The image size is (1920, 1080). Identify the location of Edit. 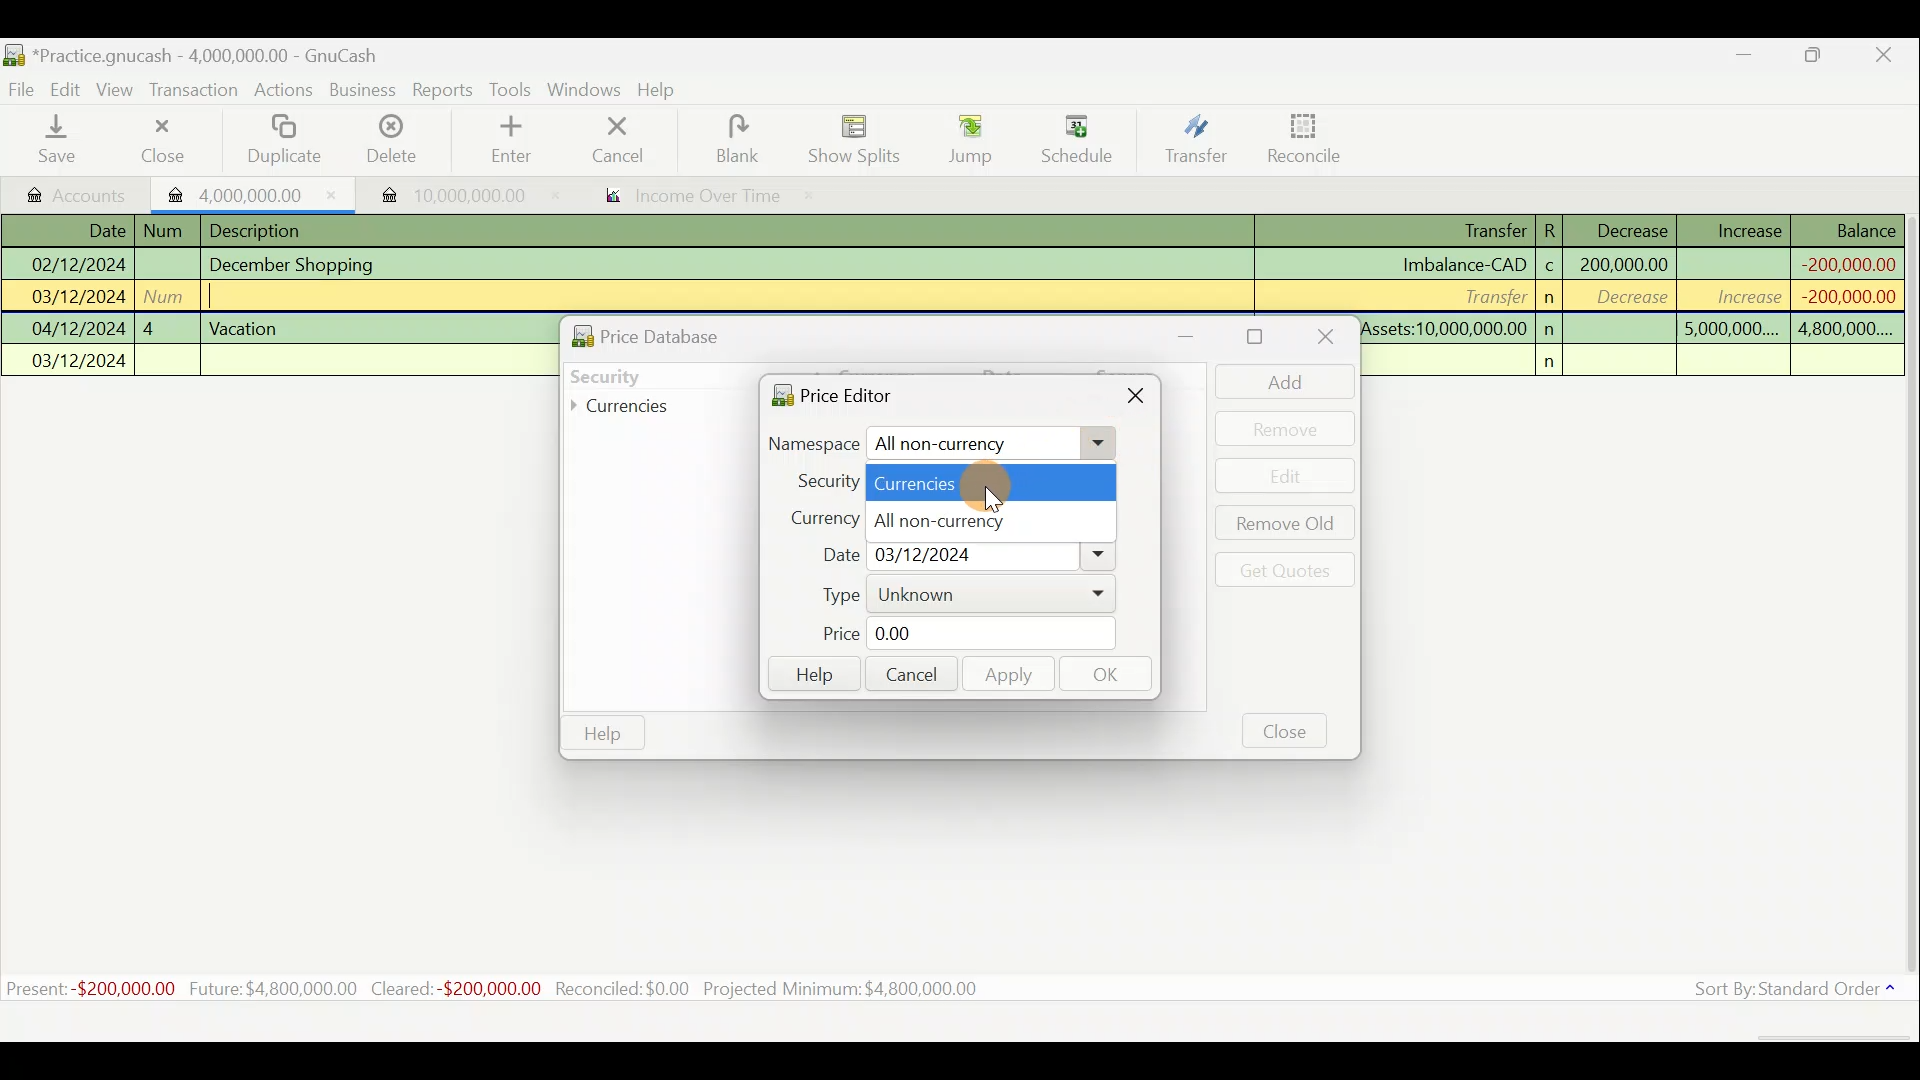
(1287, 476).